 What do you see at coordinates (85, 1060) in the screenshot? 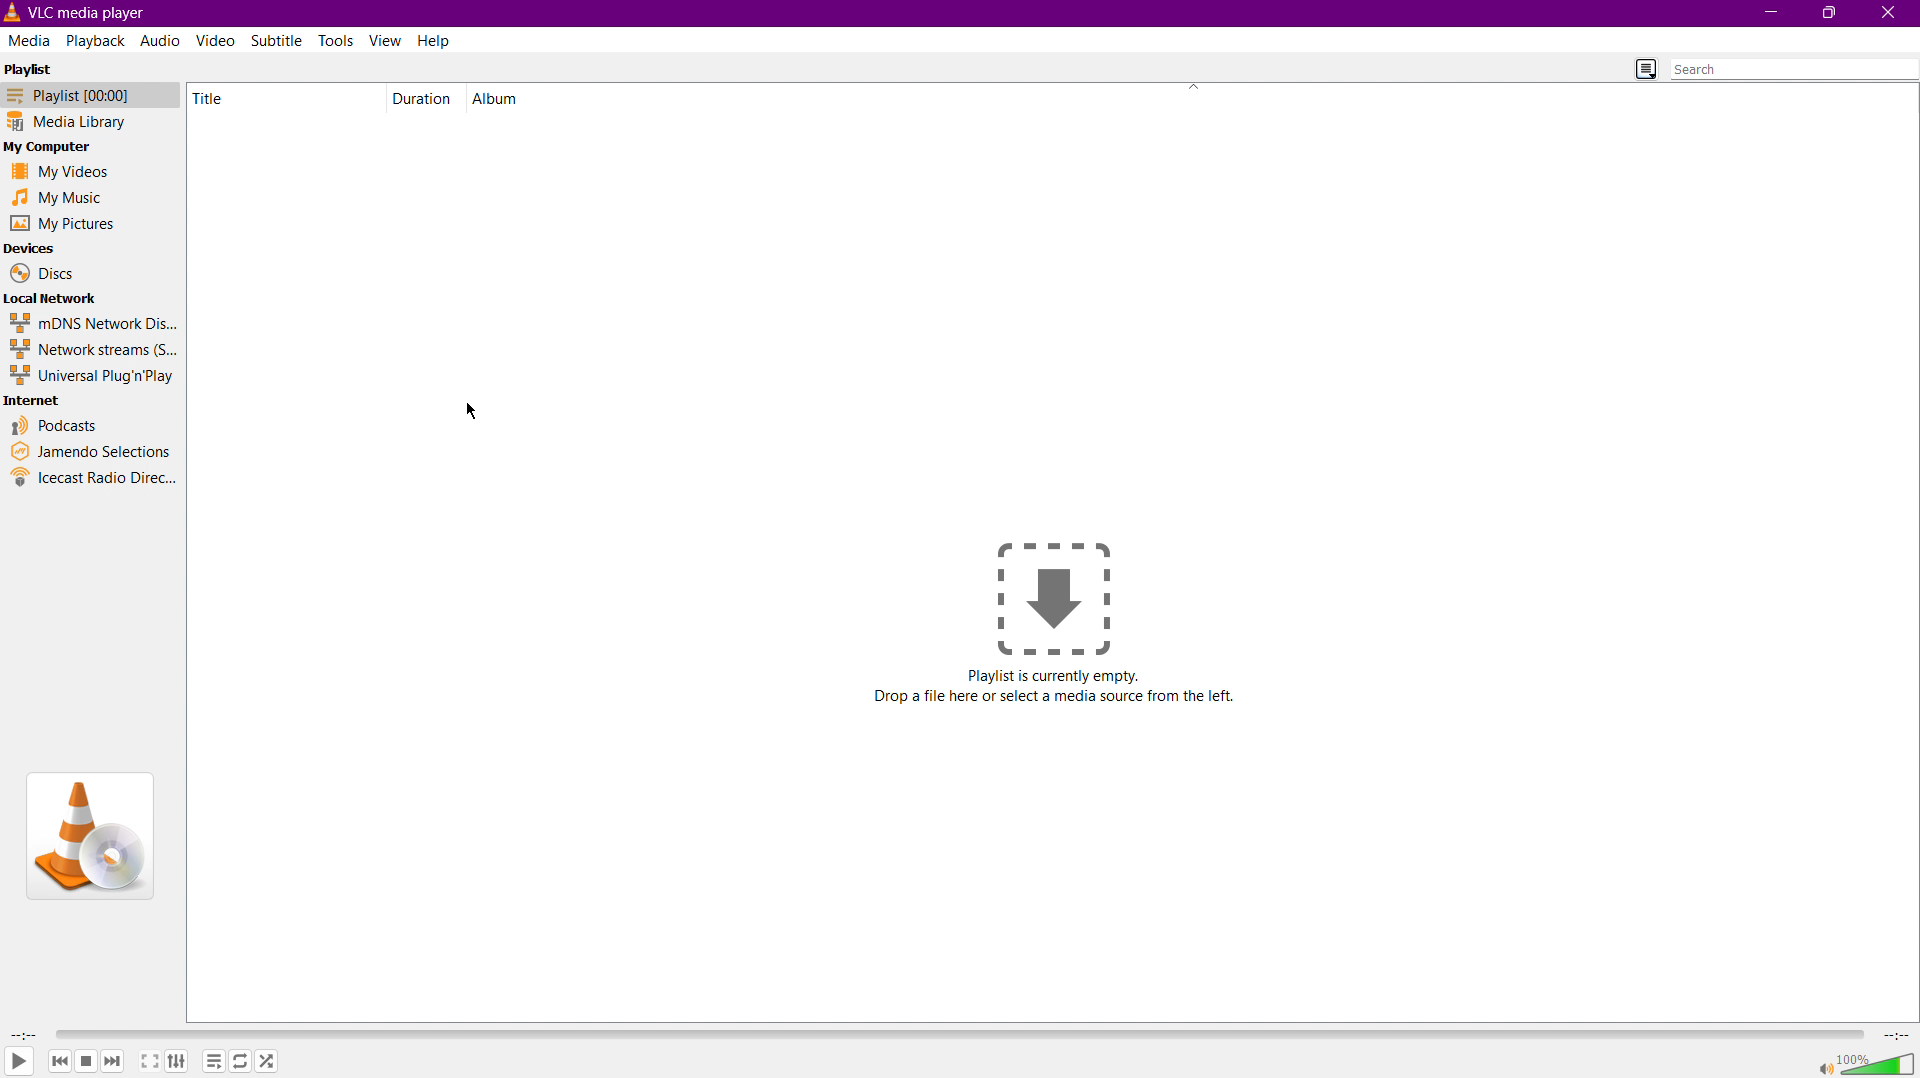
I see `Stop` at bounding box center [85, 1060].